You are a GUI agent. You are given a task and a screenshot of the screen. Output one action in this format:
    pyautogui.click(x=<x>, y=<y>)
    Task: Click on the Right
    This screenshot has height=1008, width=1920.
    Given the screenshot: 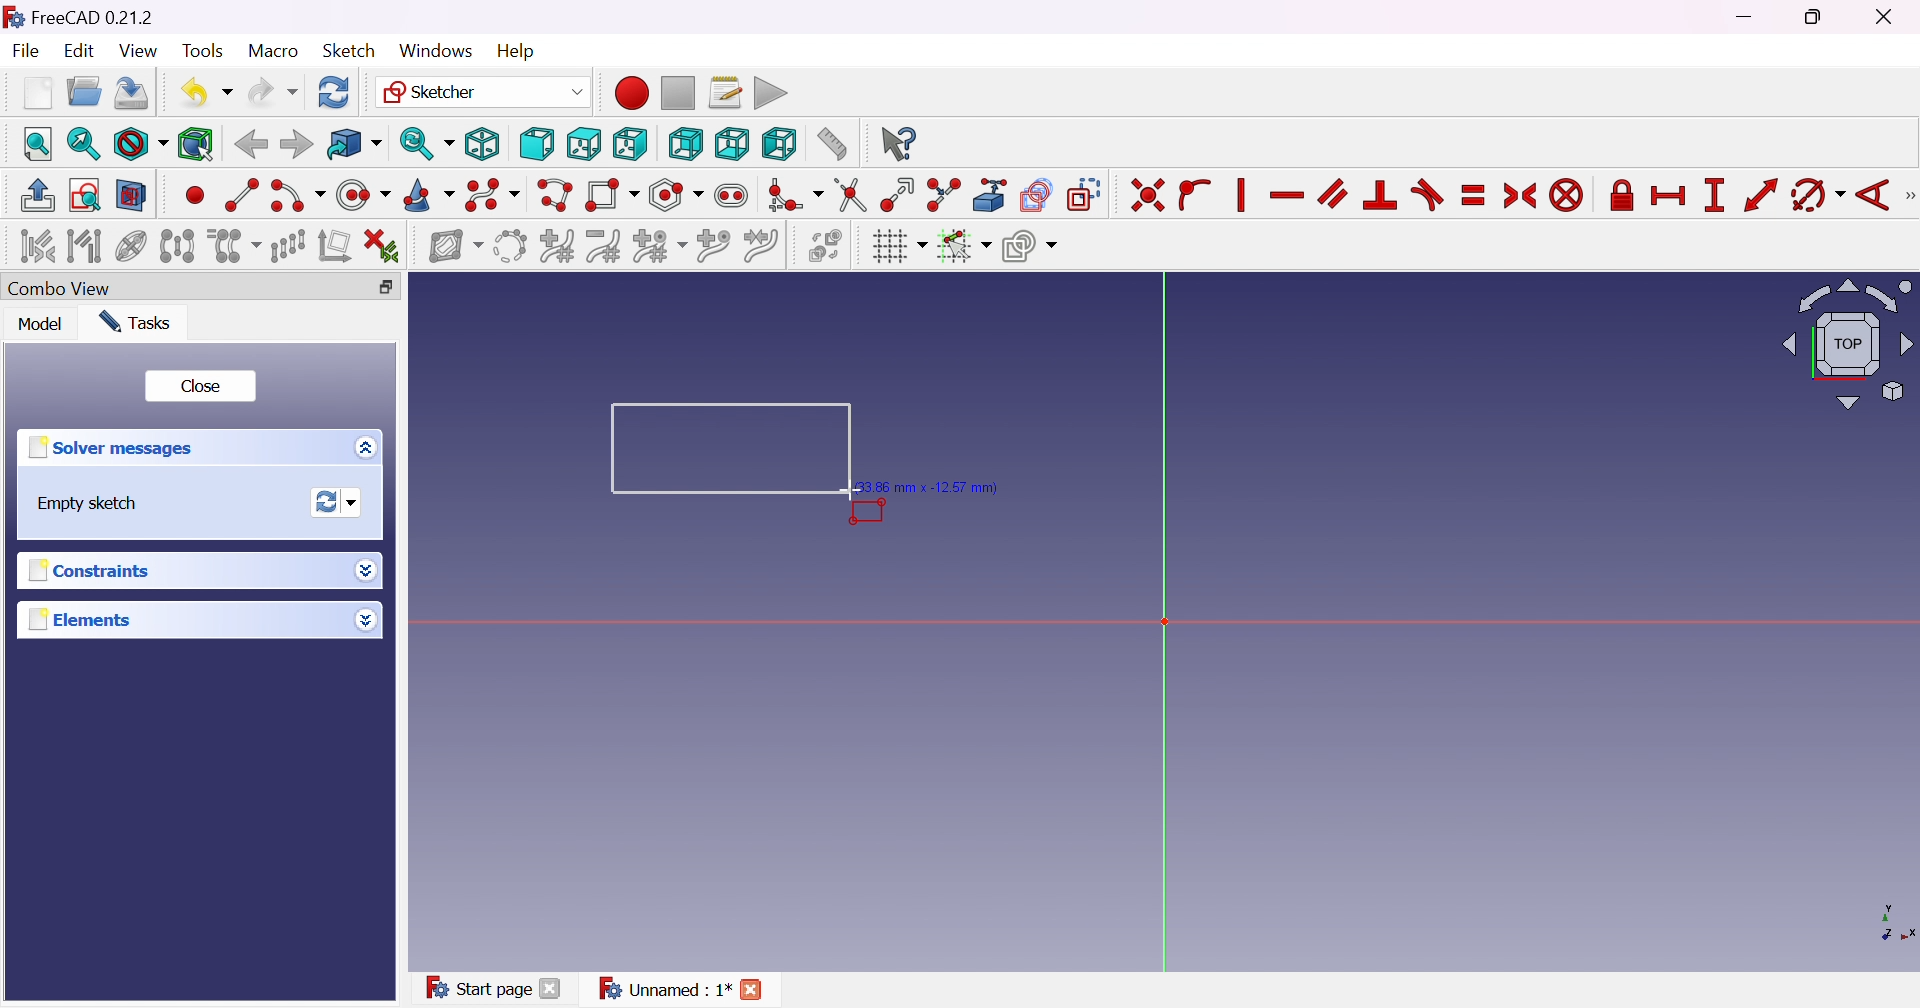 What is the action you would take?
    pyautogui.click(x=629, y=143)
    